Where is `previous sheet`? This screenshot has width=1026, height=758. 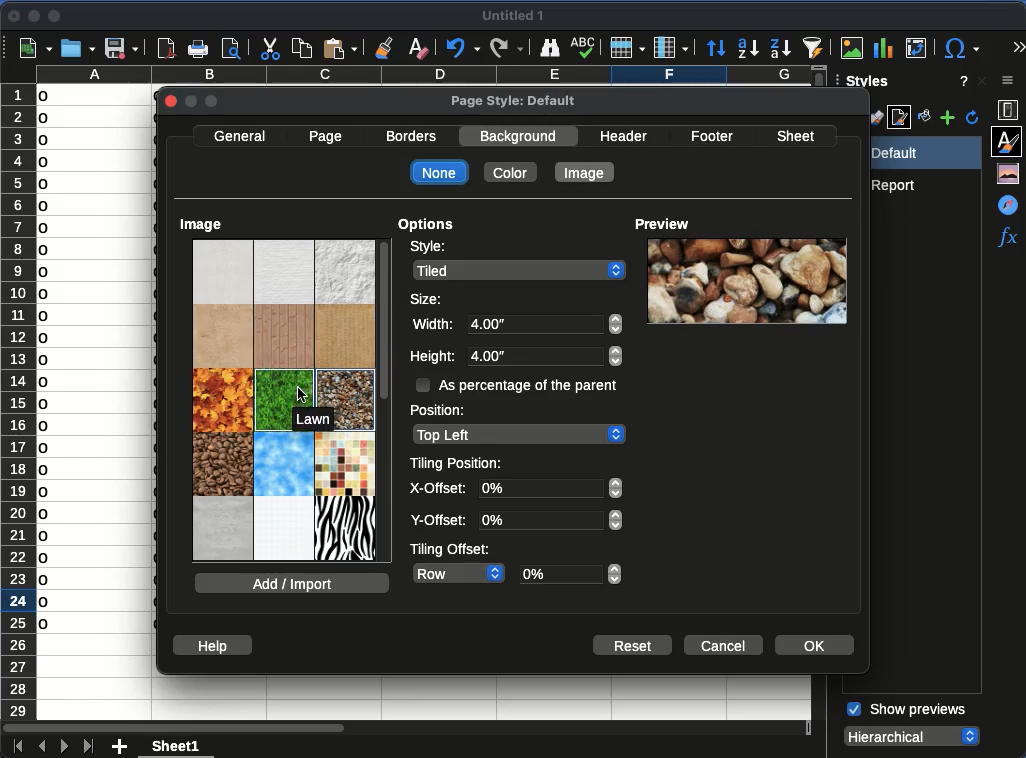 previous sheet is located at coordinates (40, 747).